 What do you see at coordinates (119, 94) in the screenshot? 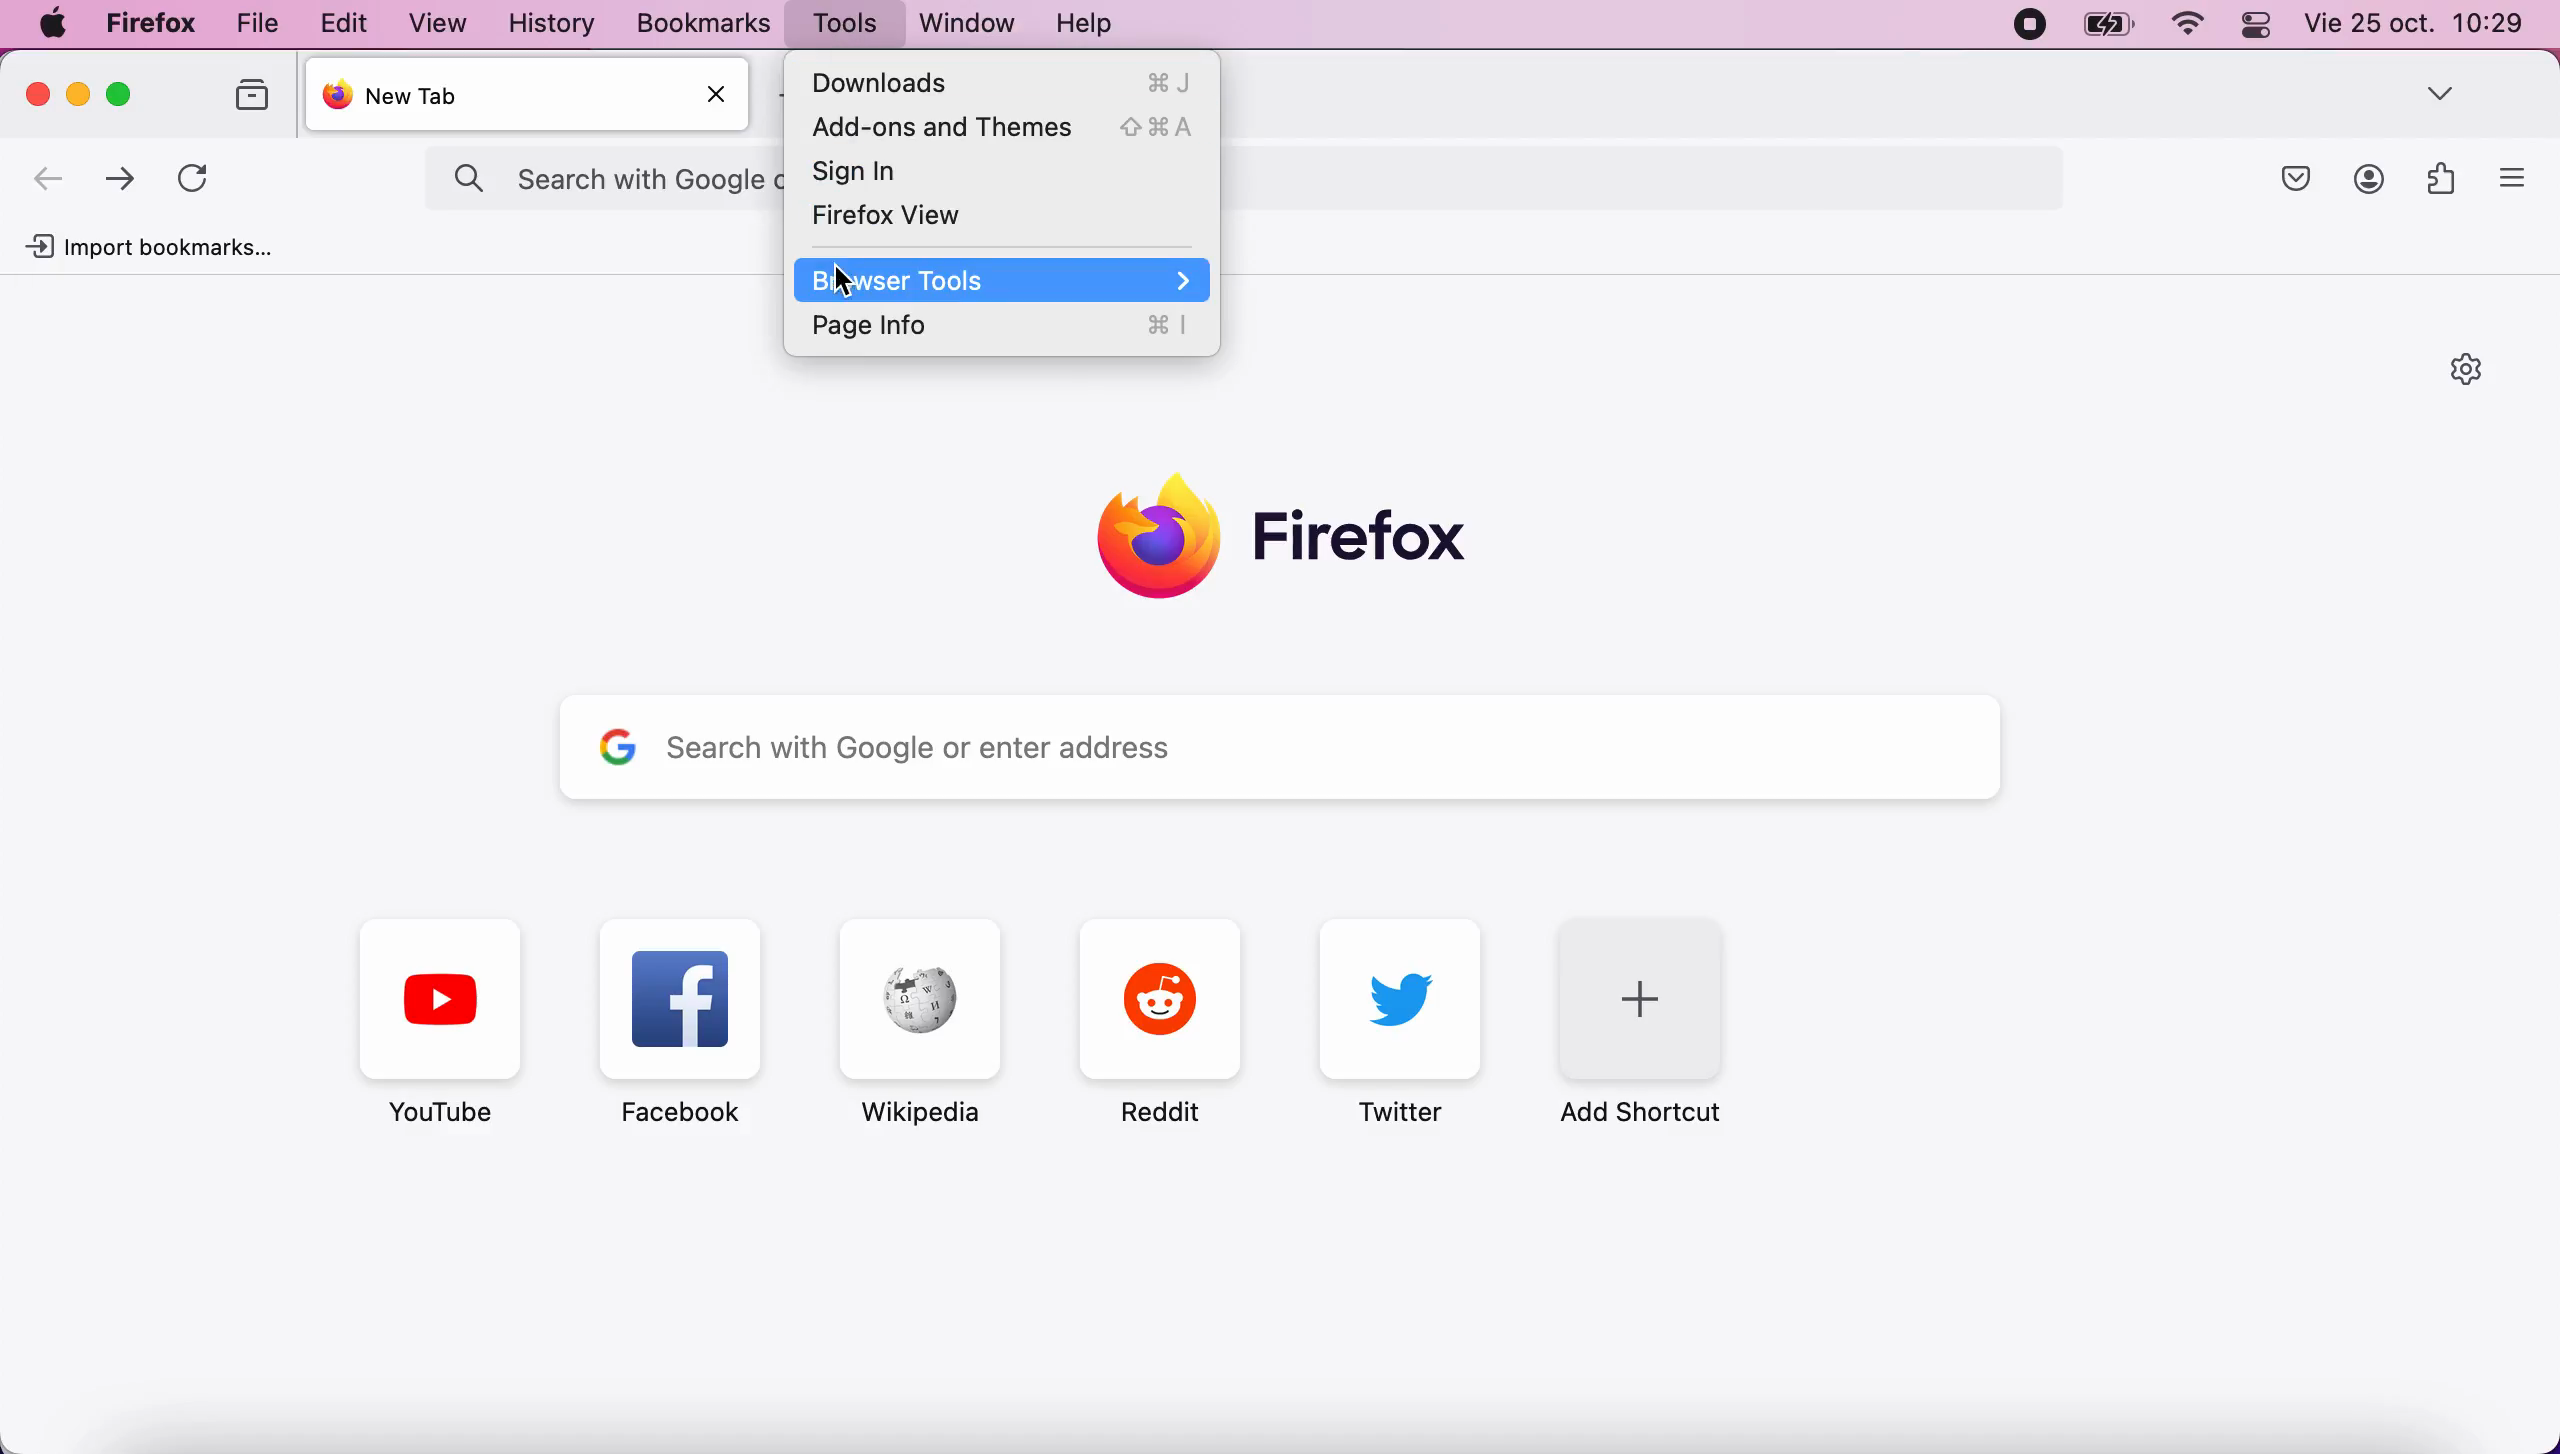
I see `Maximize` at bounding box center [119, 94].